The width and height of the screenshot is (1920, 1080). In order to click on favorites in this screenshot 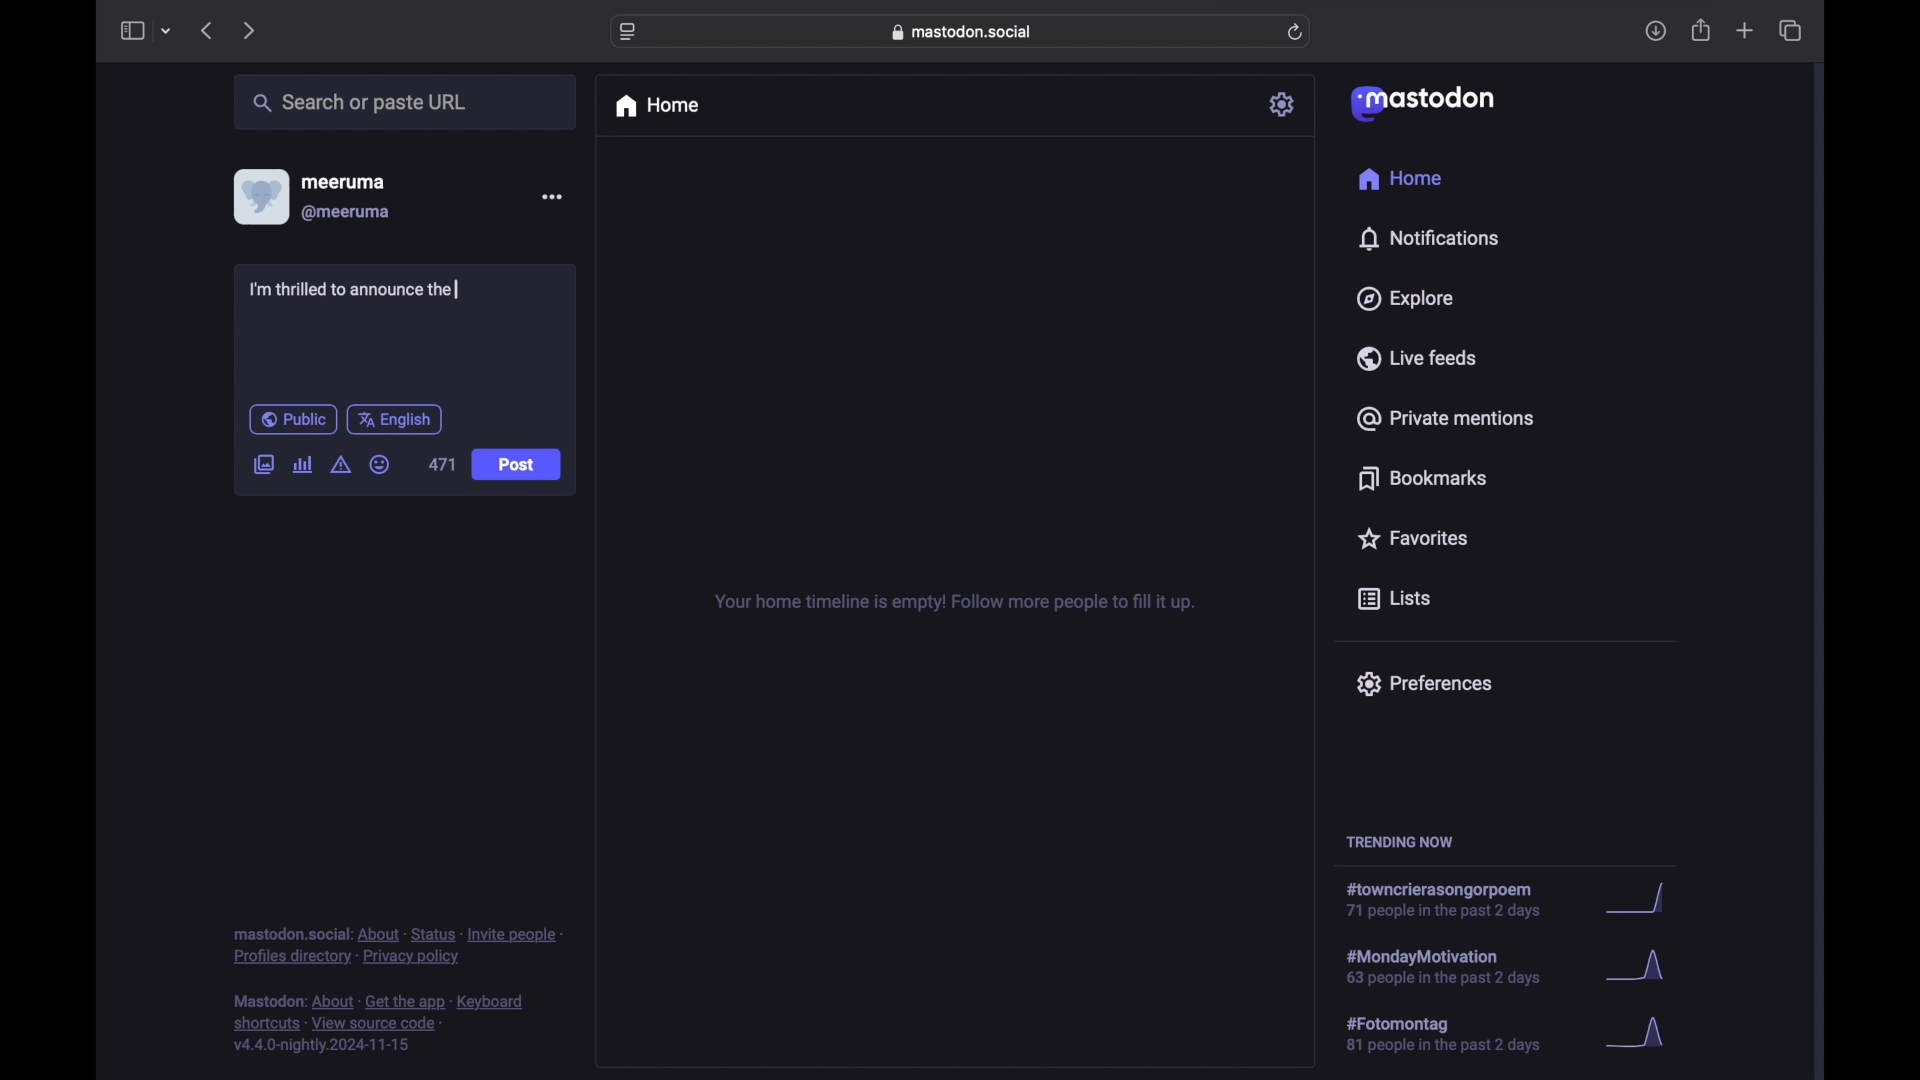, I will do `click(1412, 538)`.